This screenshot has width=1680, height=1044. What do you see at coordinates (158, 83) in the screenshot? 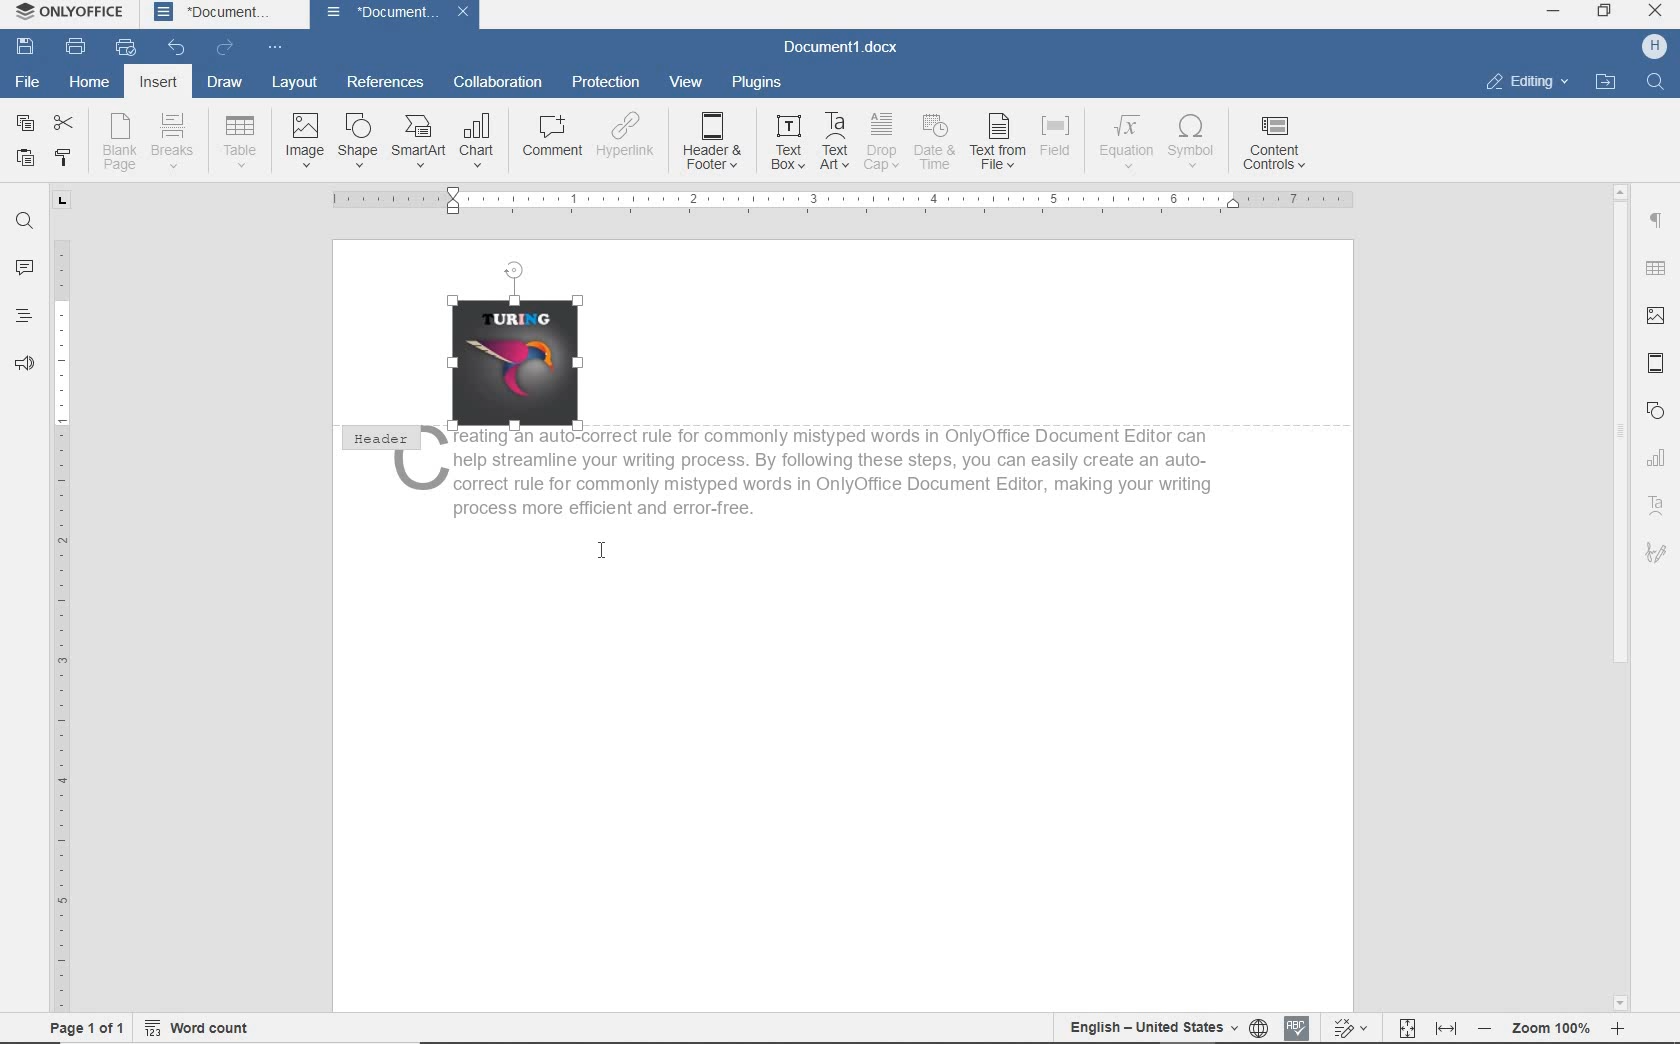
I see `INSERT` at bounding box center [158, 83].